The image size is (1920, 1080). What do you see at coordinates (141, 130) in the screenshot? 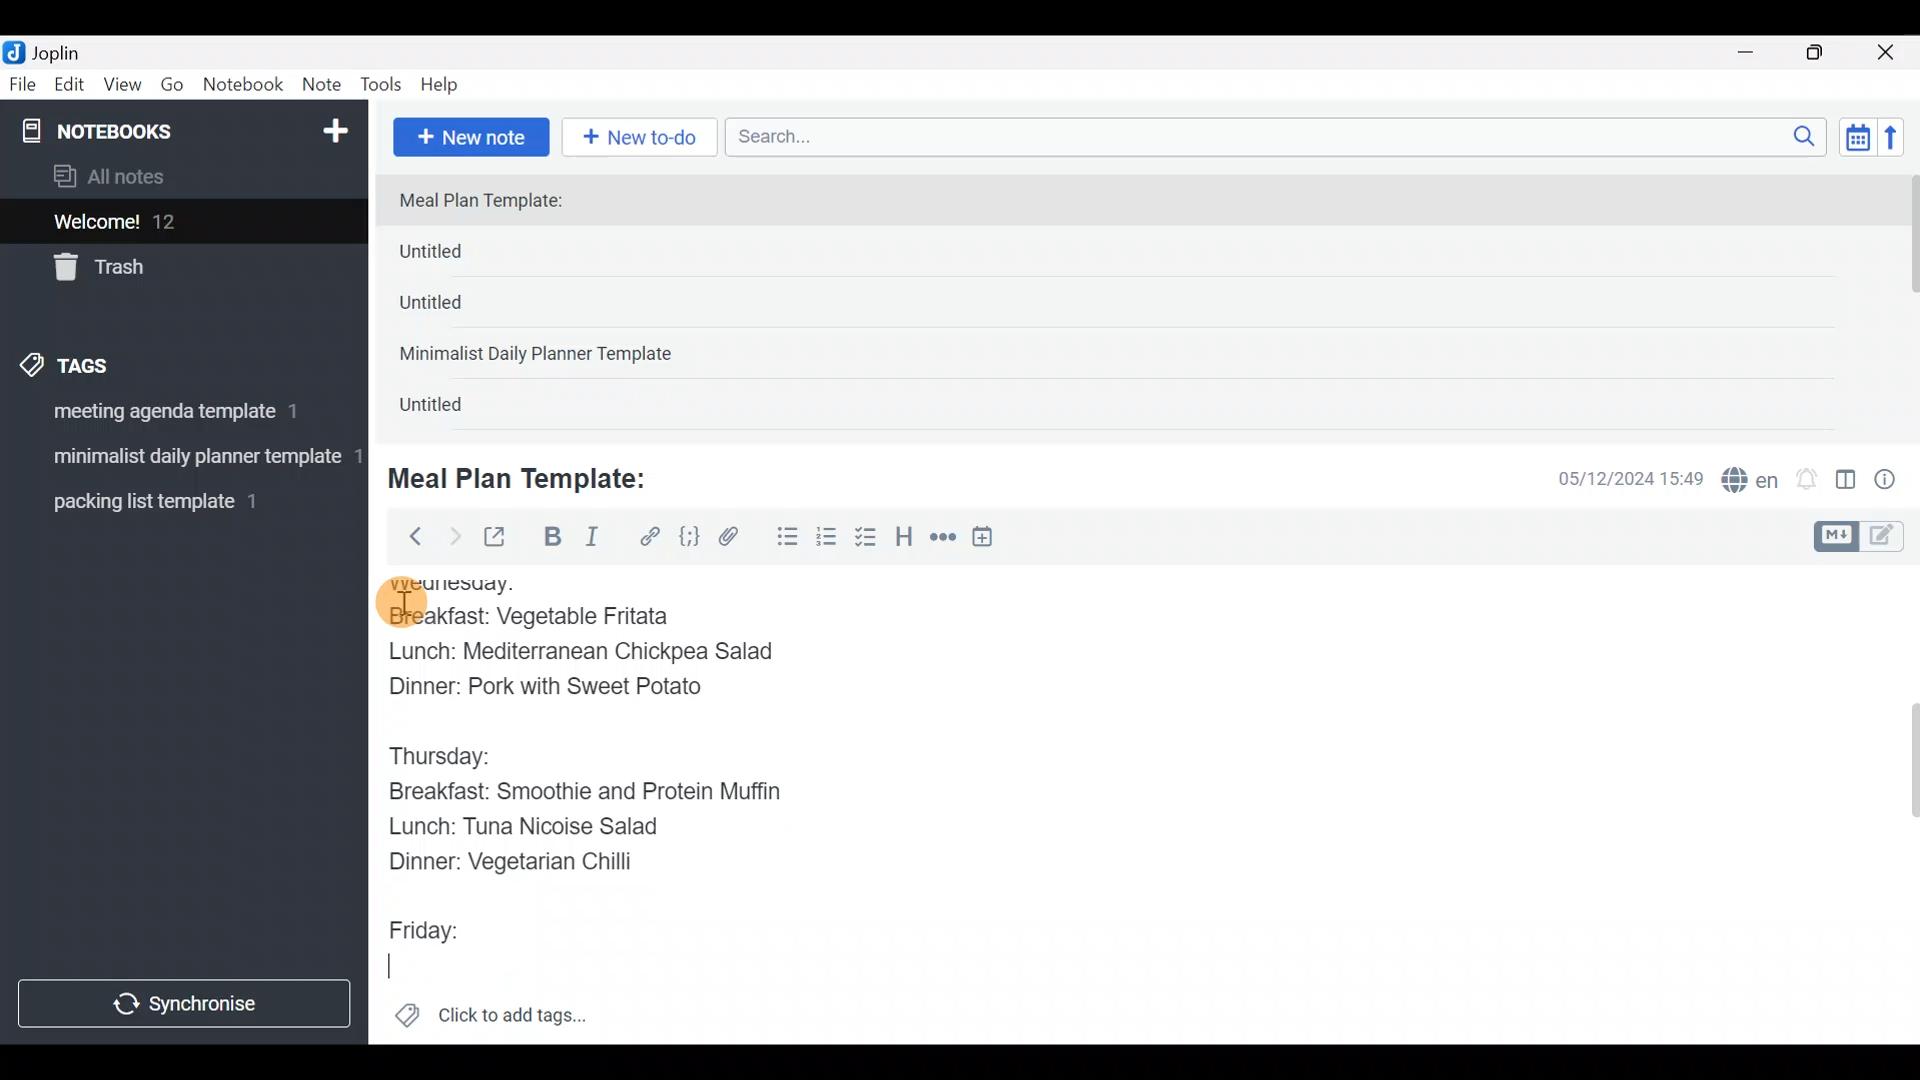
I see `Notebooks` at bounding box center [141, 130].